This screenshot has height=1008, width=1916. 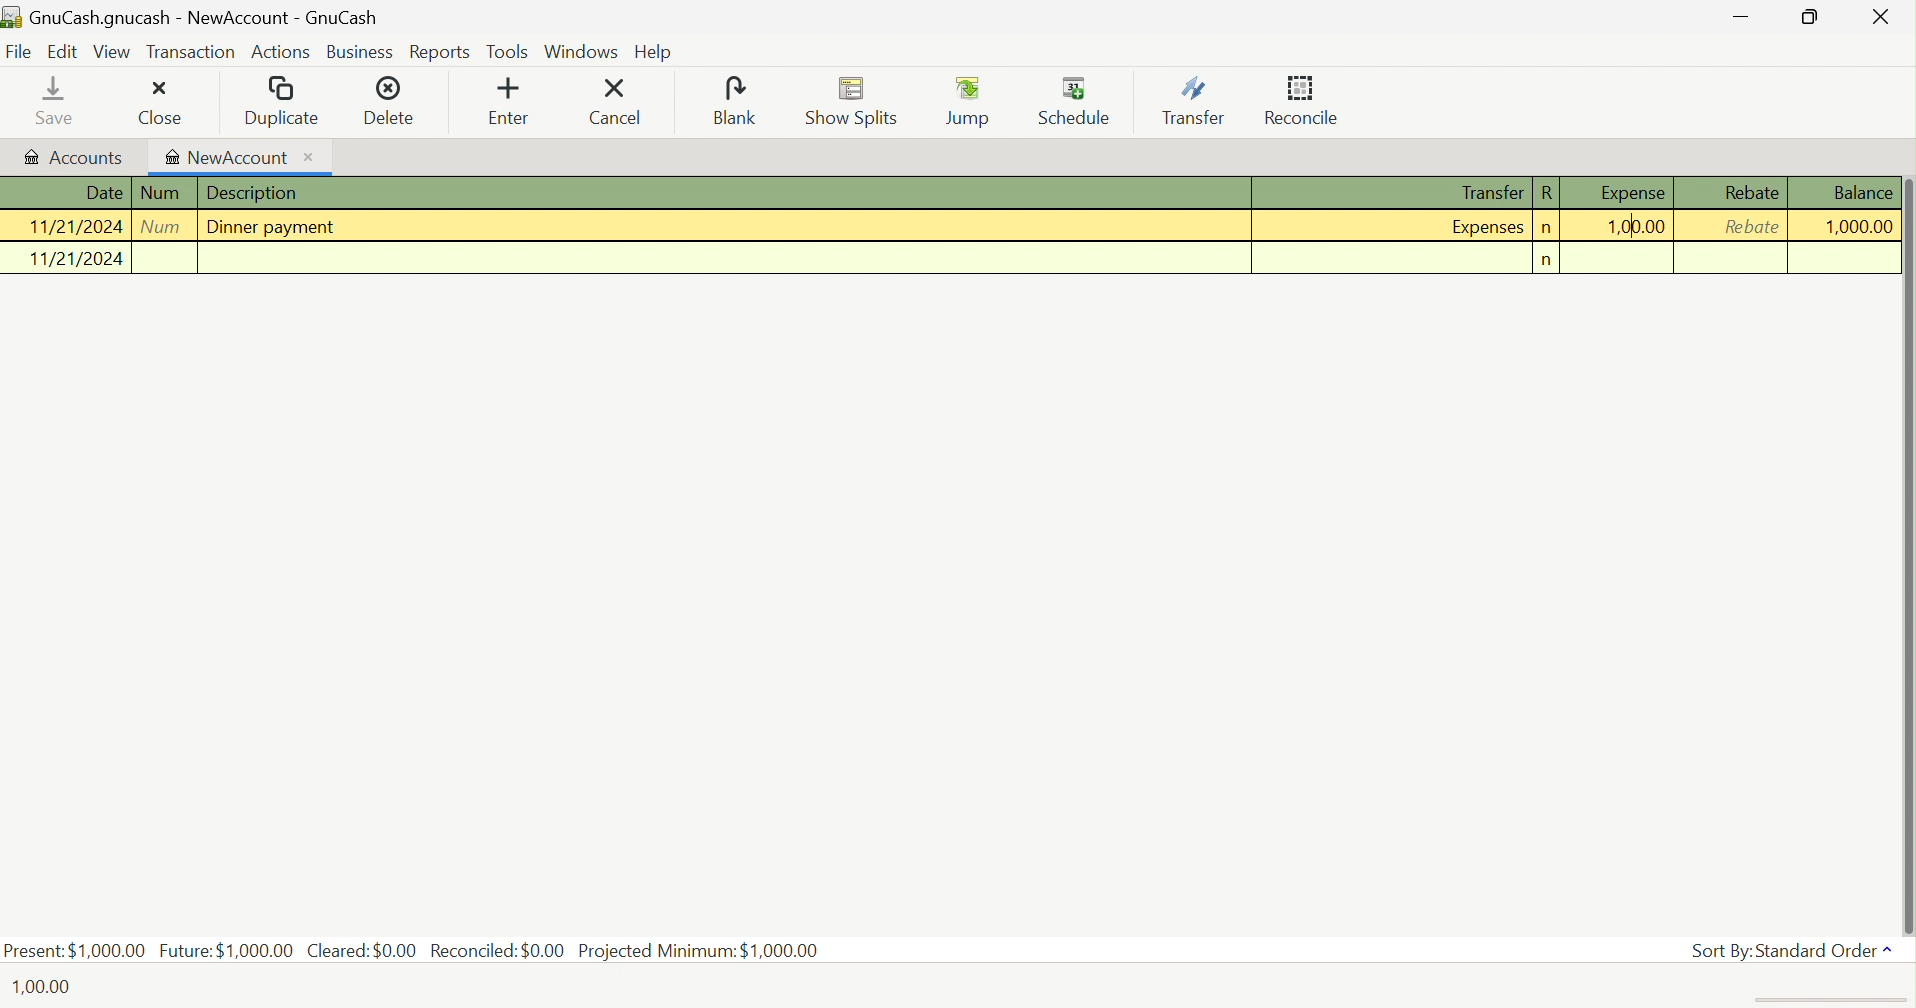 What do you see at coordinates (735, 100) in the screenshot?
I see `Blank` at bounding box center [735, 100].